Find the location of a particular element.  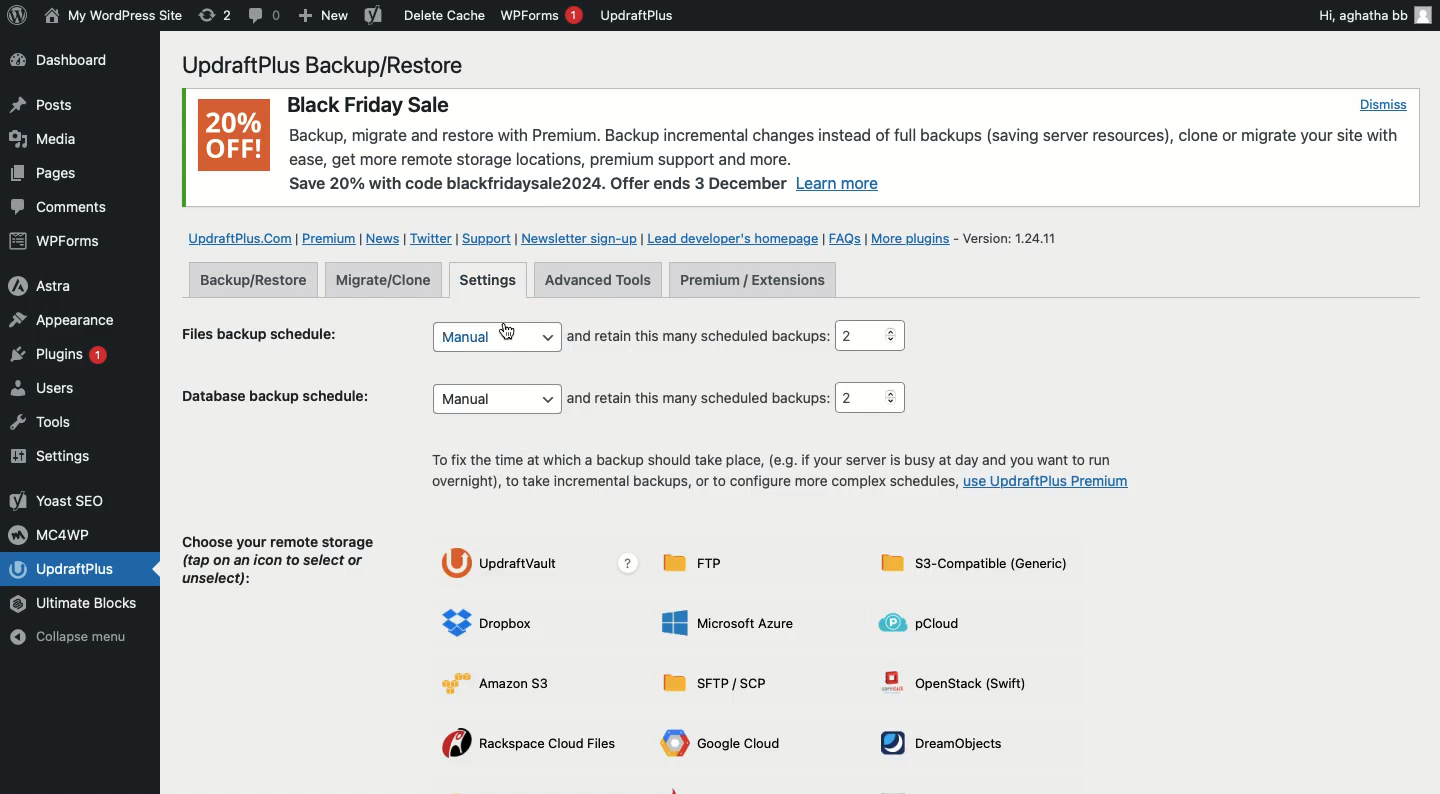

and retain this many scheduled backups is located at coordinates (698, 336).